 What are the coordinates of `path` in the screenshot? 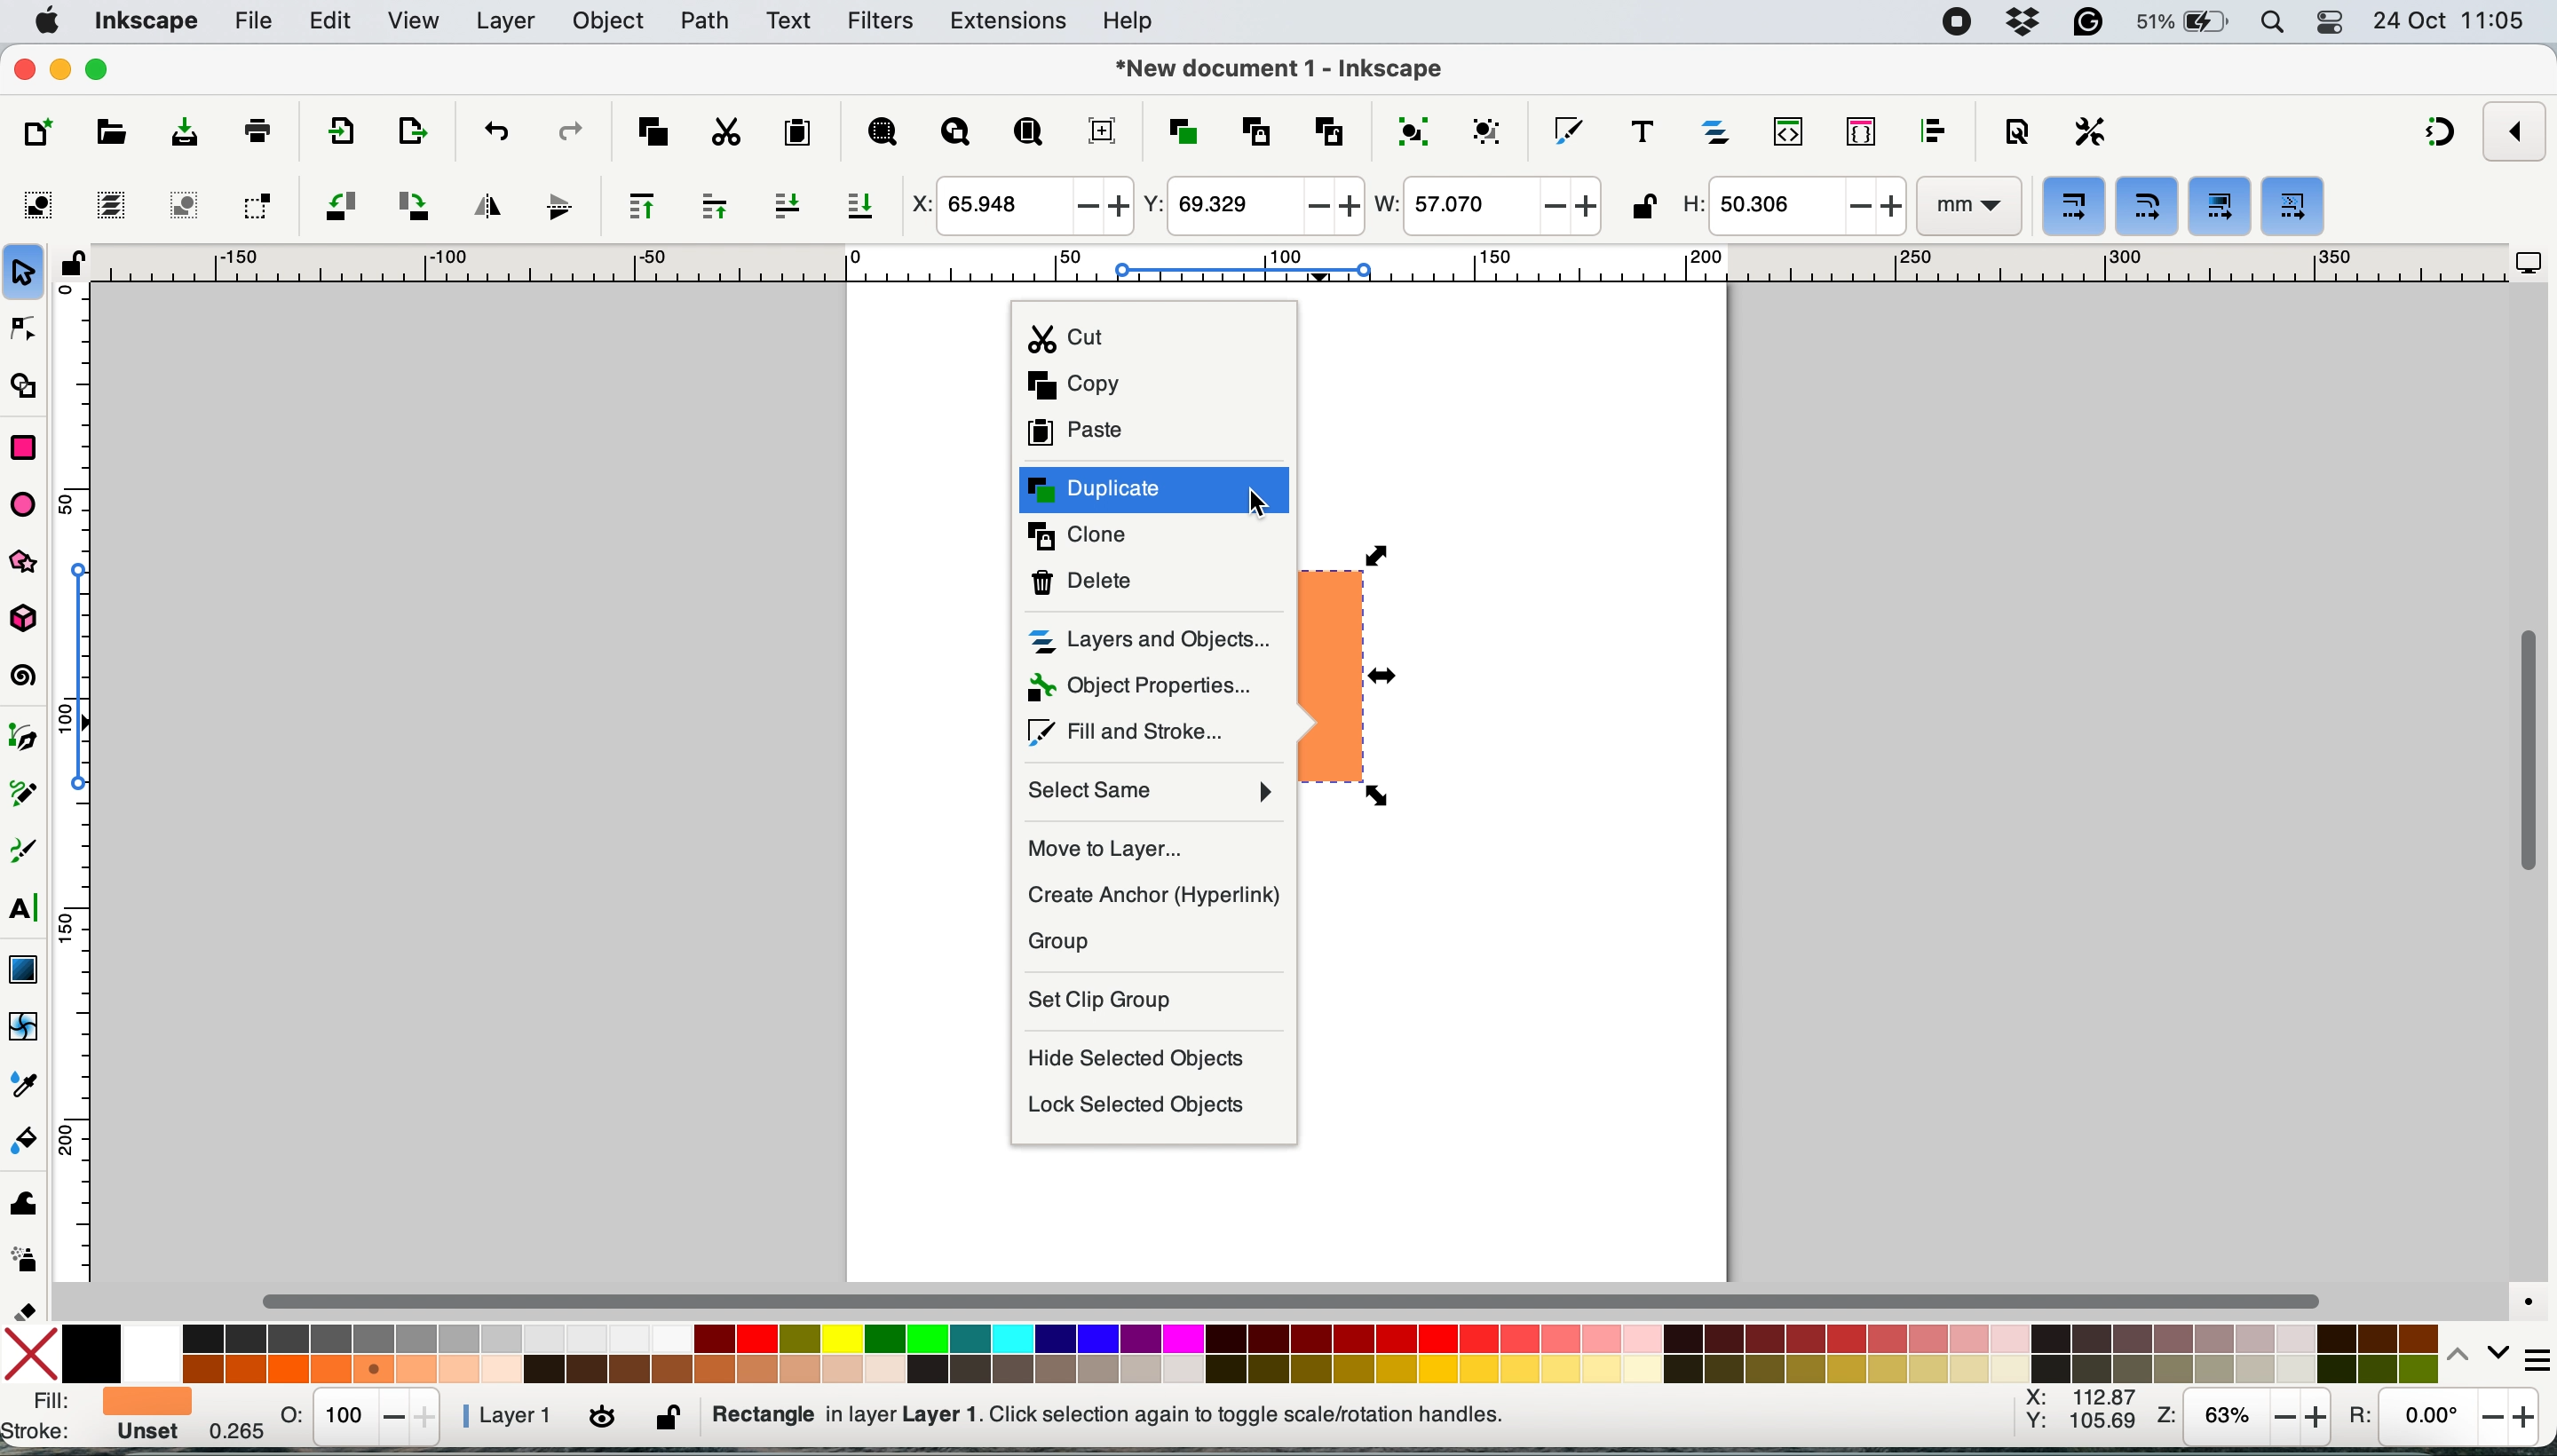 It's located at (705, 21).